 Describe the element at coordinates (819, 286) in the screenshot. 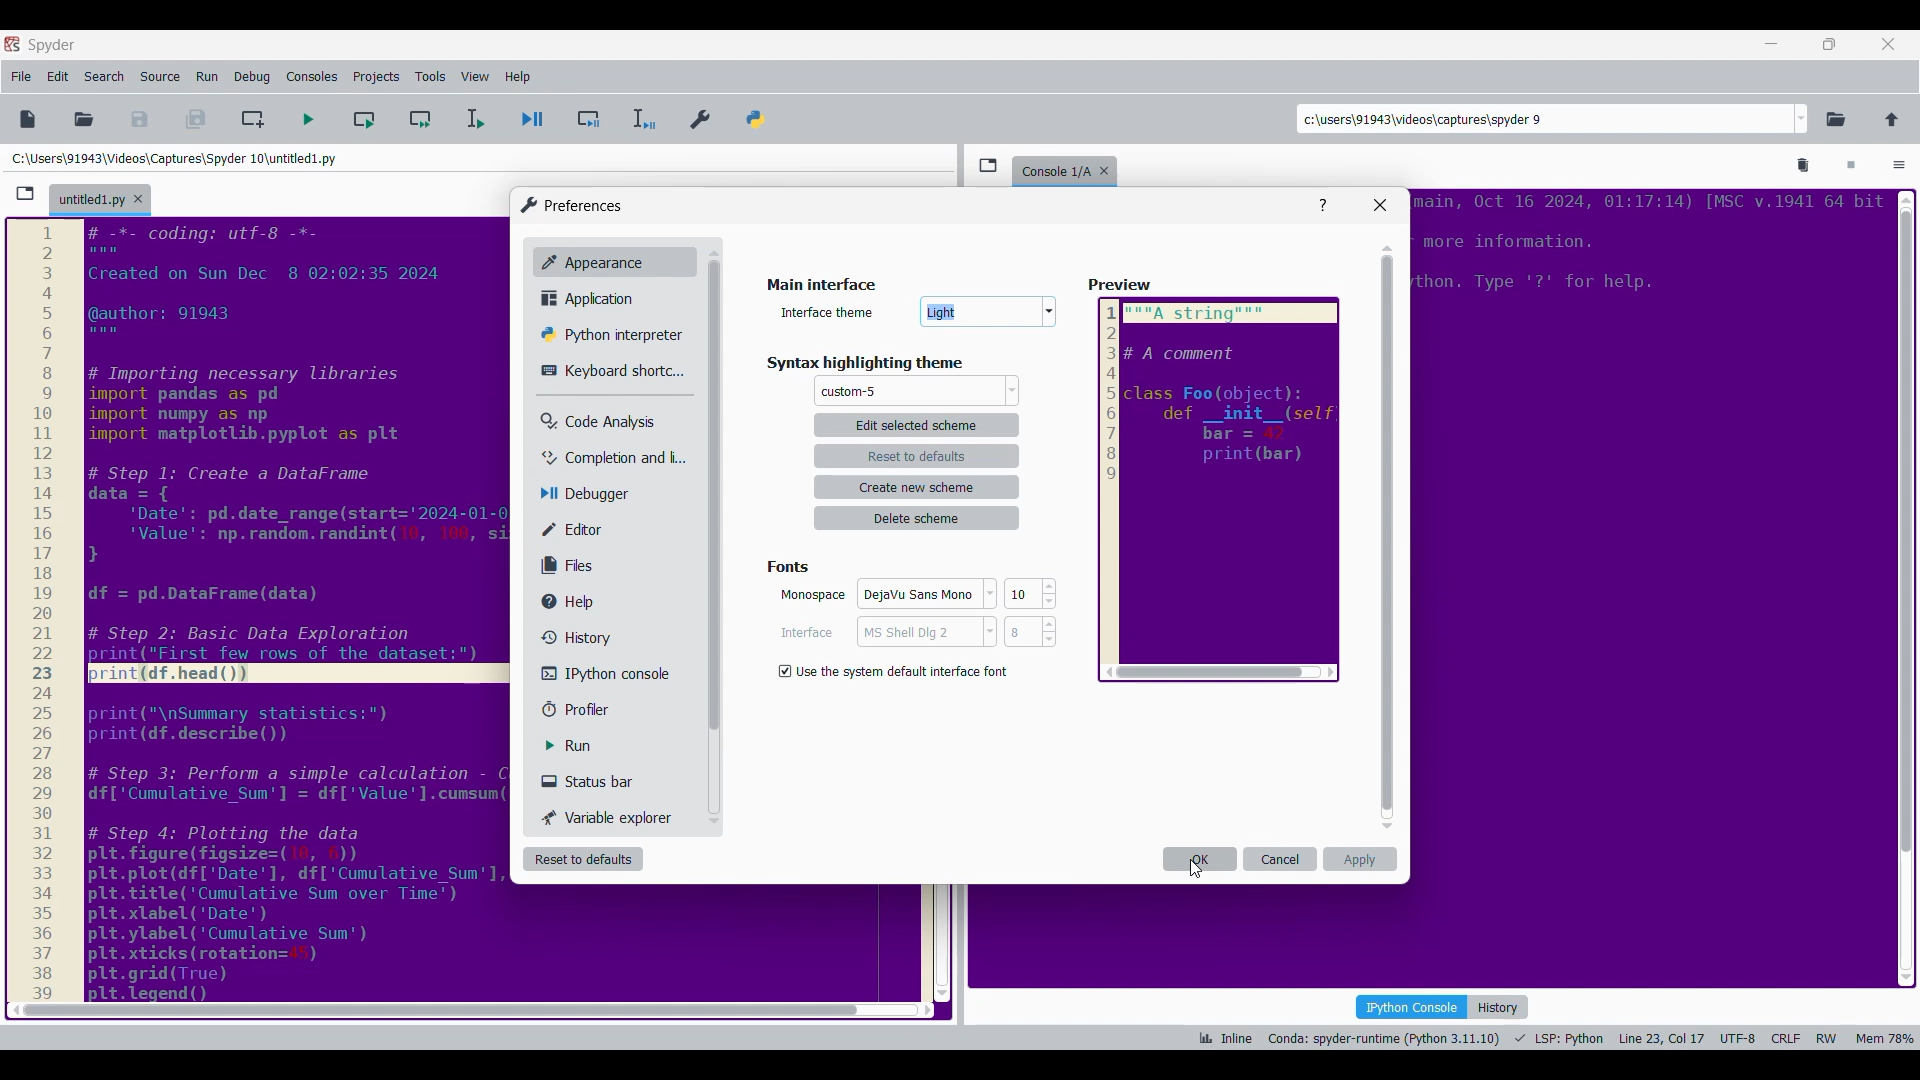

I see `Title of current window` at that location.